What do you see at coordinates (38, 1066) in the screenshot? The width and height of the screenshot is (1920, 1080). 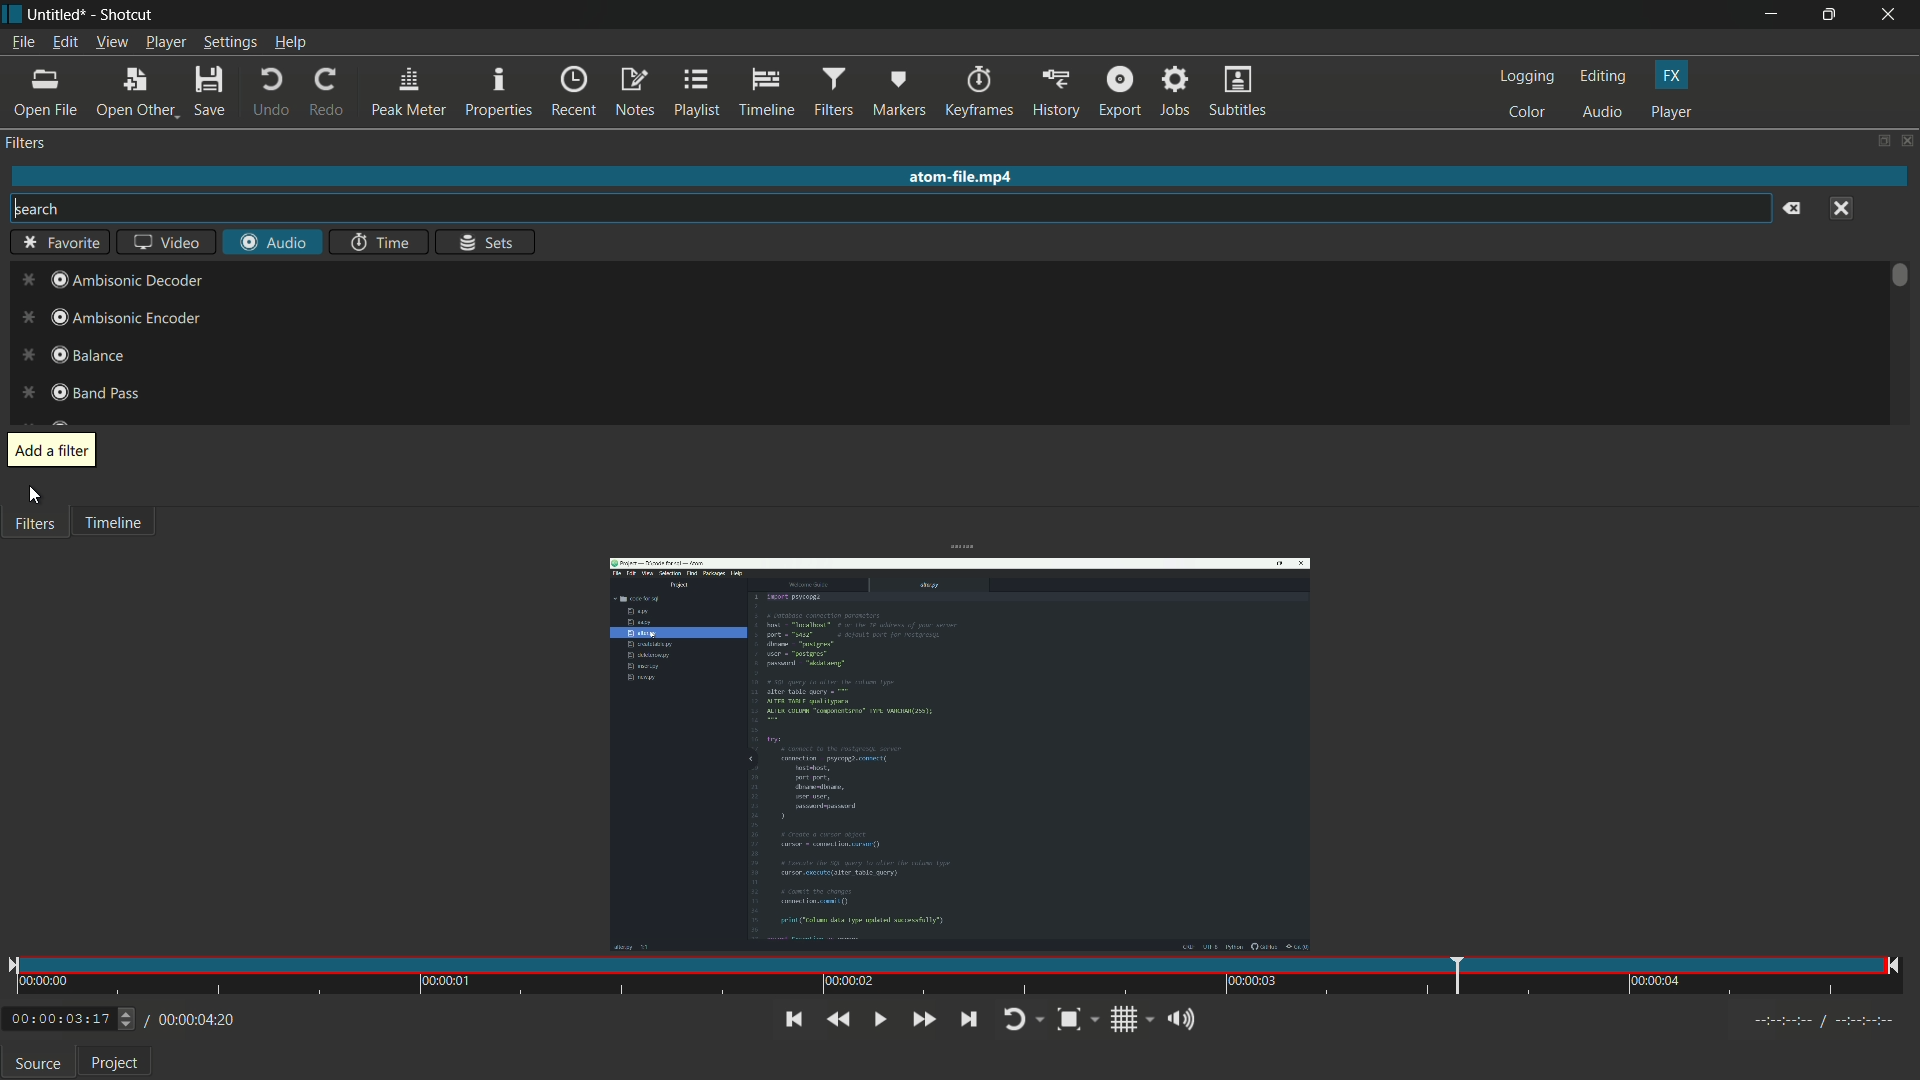 I see `source` at bounding box center [38, 1066].